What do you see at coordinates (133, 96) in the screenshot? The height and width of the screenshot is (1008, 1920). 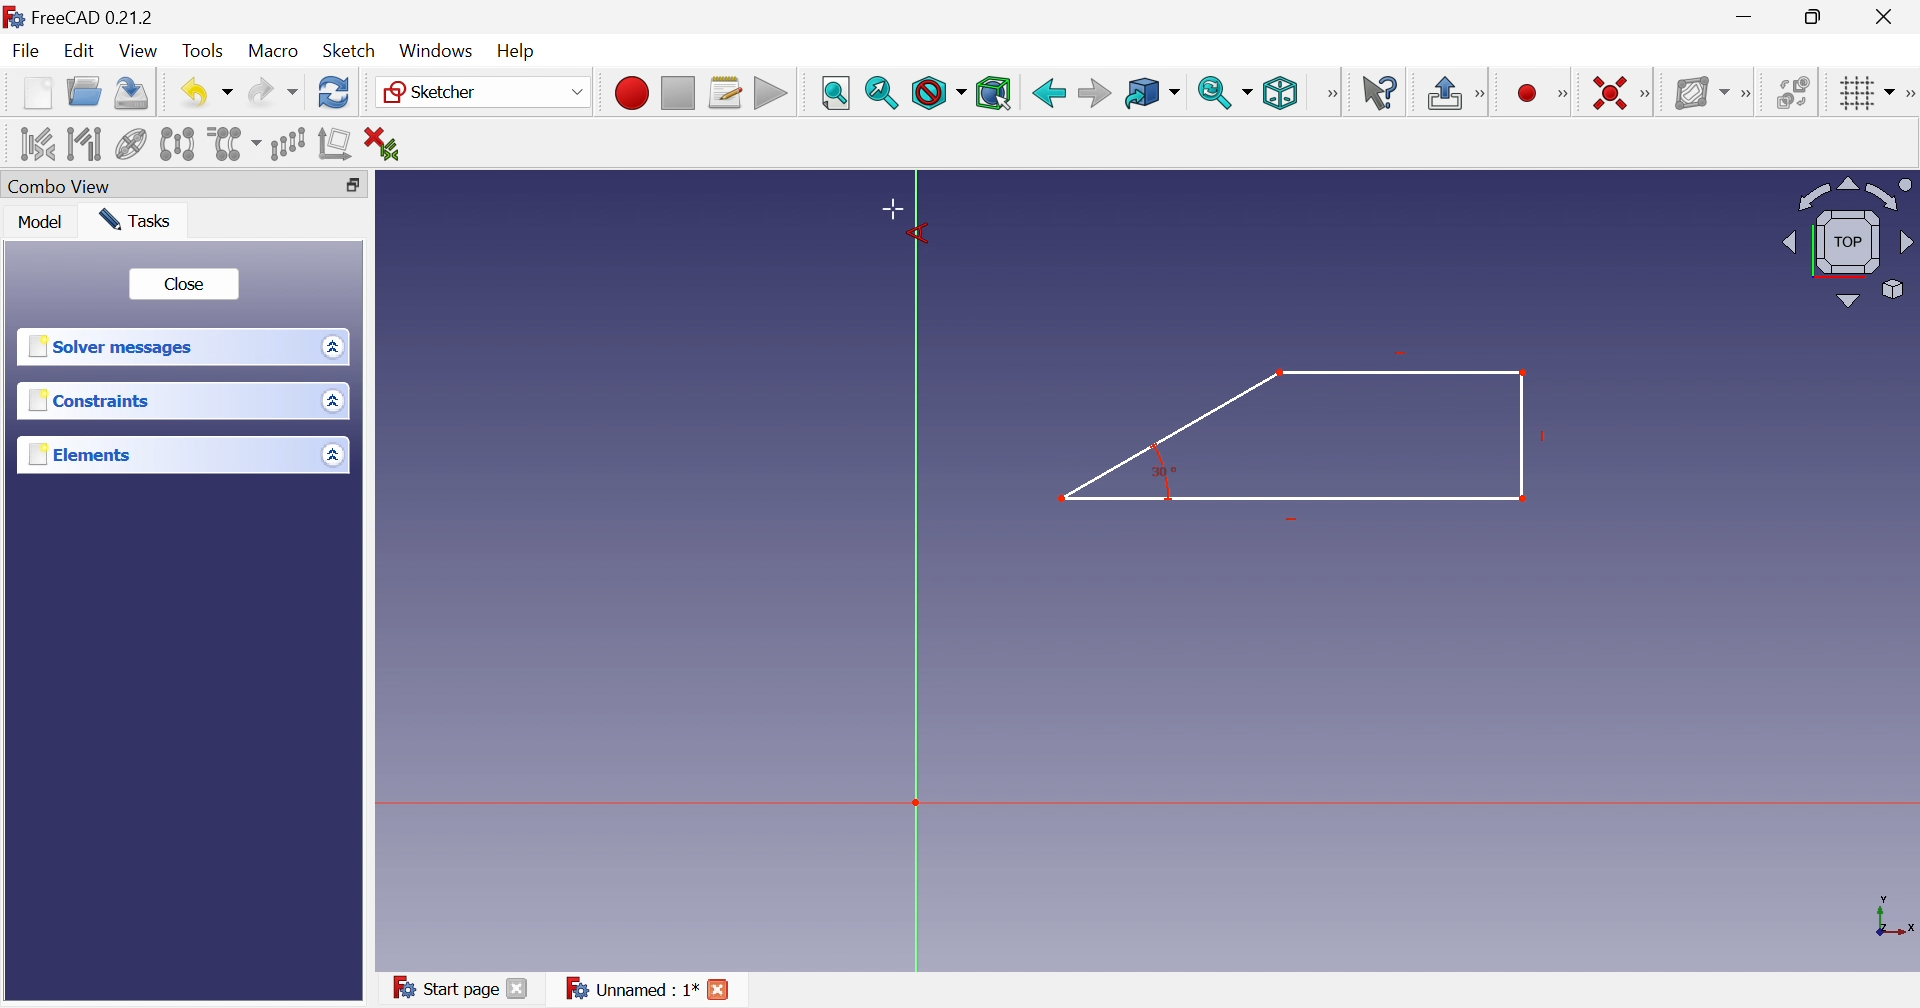 I see `Save` at bounding box center [133, 96].